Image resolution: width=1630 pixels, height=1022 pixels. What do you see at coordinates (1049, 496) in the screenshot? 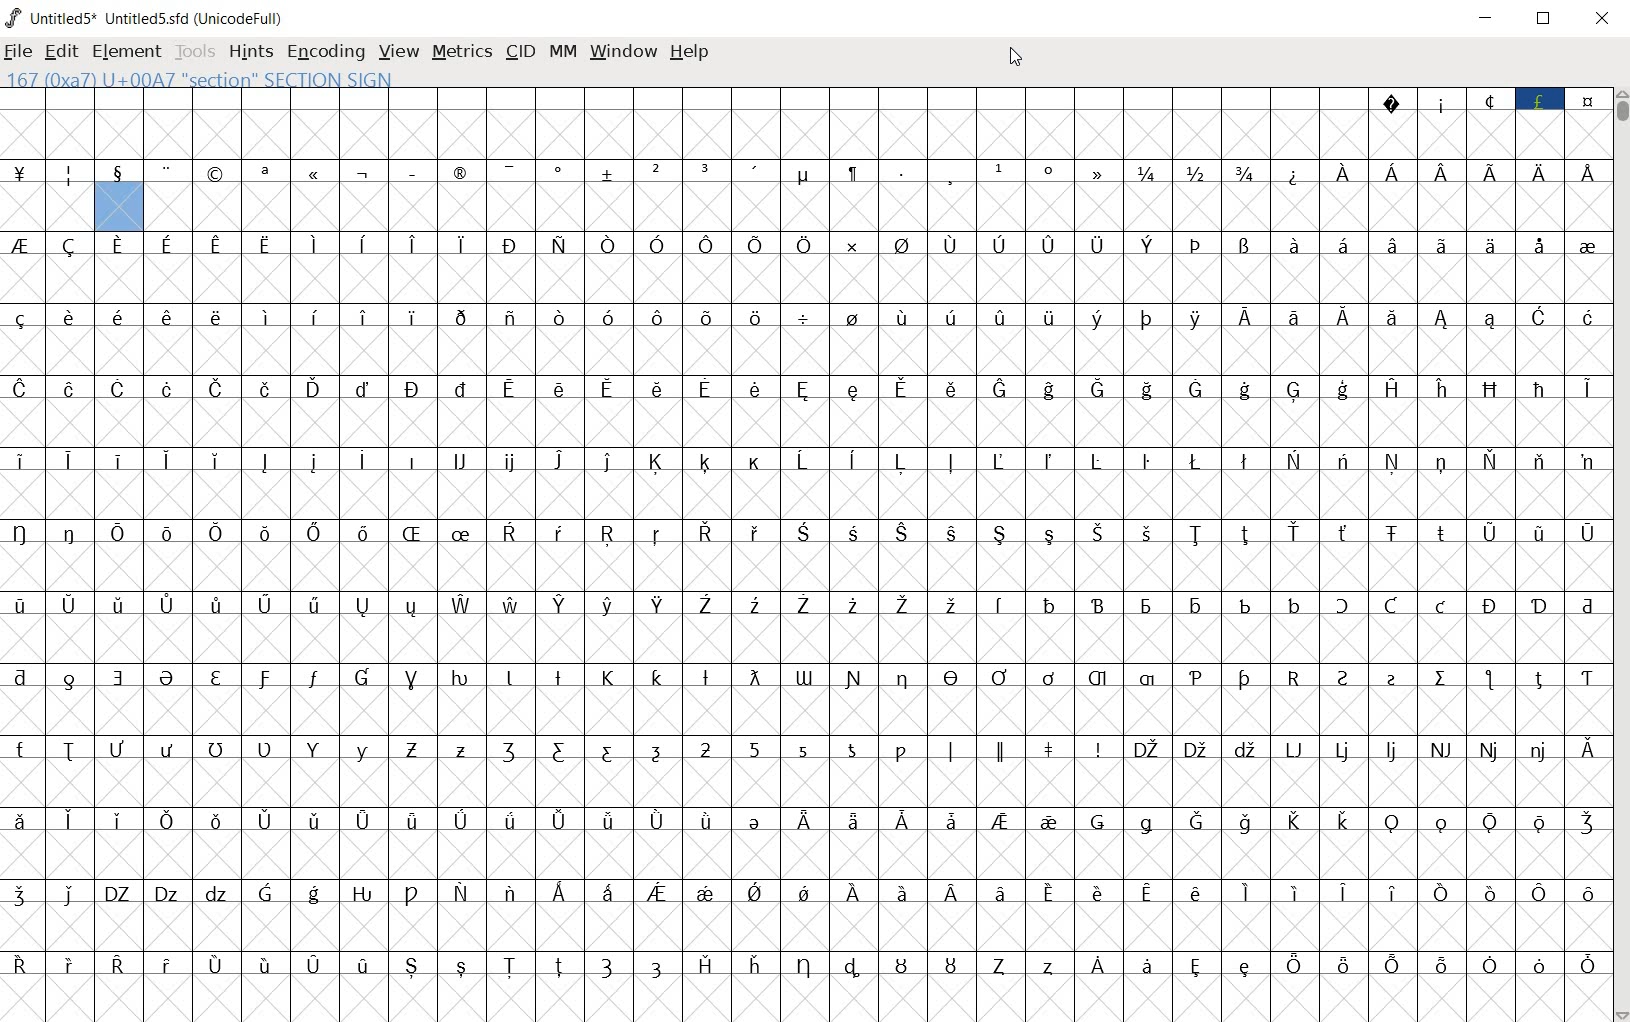
I see `empty cells` at bounding box center [1049, 496].